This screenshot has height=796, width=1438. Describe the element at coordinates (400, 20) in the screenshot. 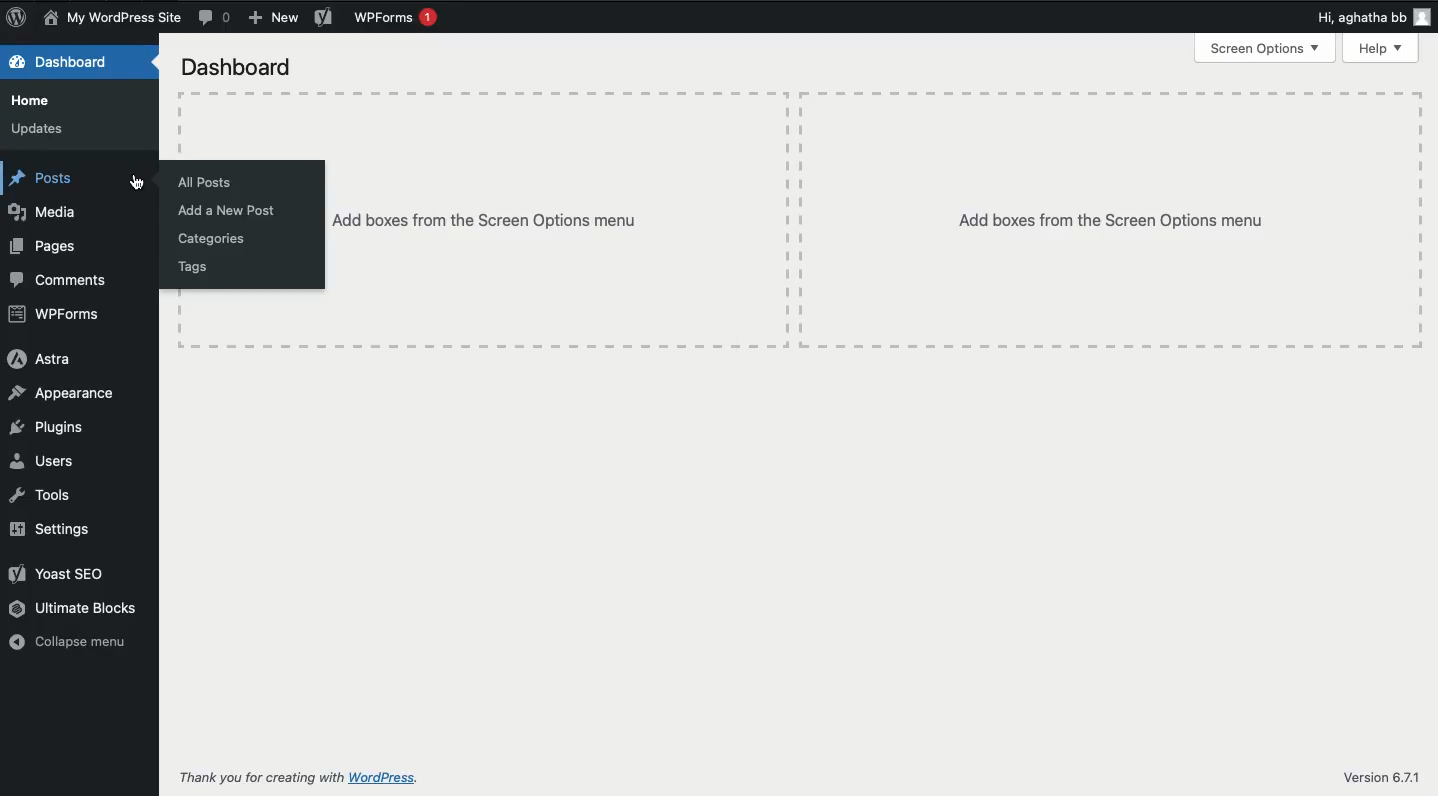

I see `WPForms` at that location.